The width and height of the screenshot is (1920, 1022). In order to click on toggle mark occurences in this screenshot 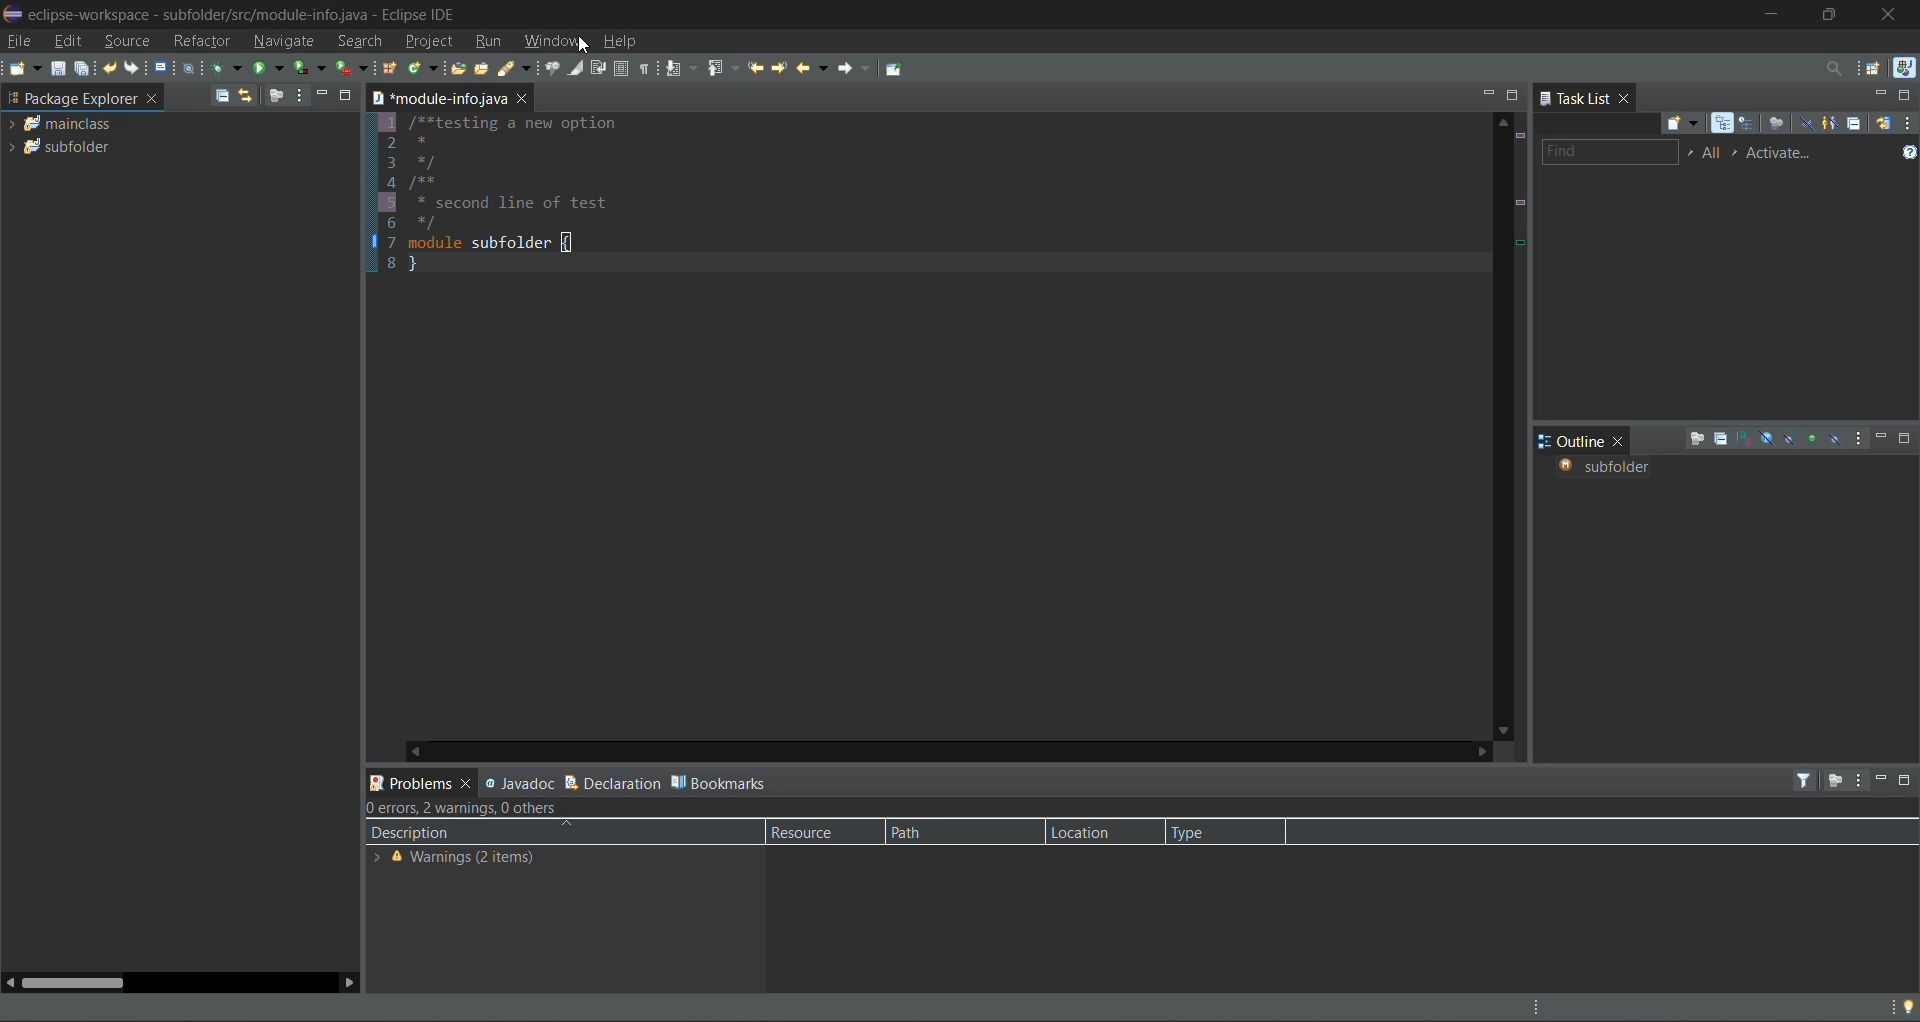, I will do `click(579, 70)`.